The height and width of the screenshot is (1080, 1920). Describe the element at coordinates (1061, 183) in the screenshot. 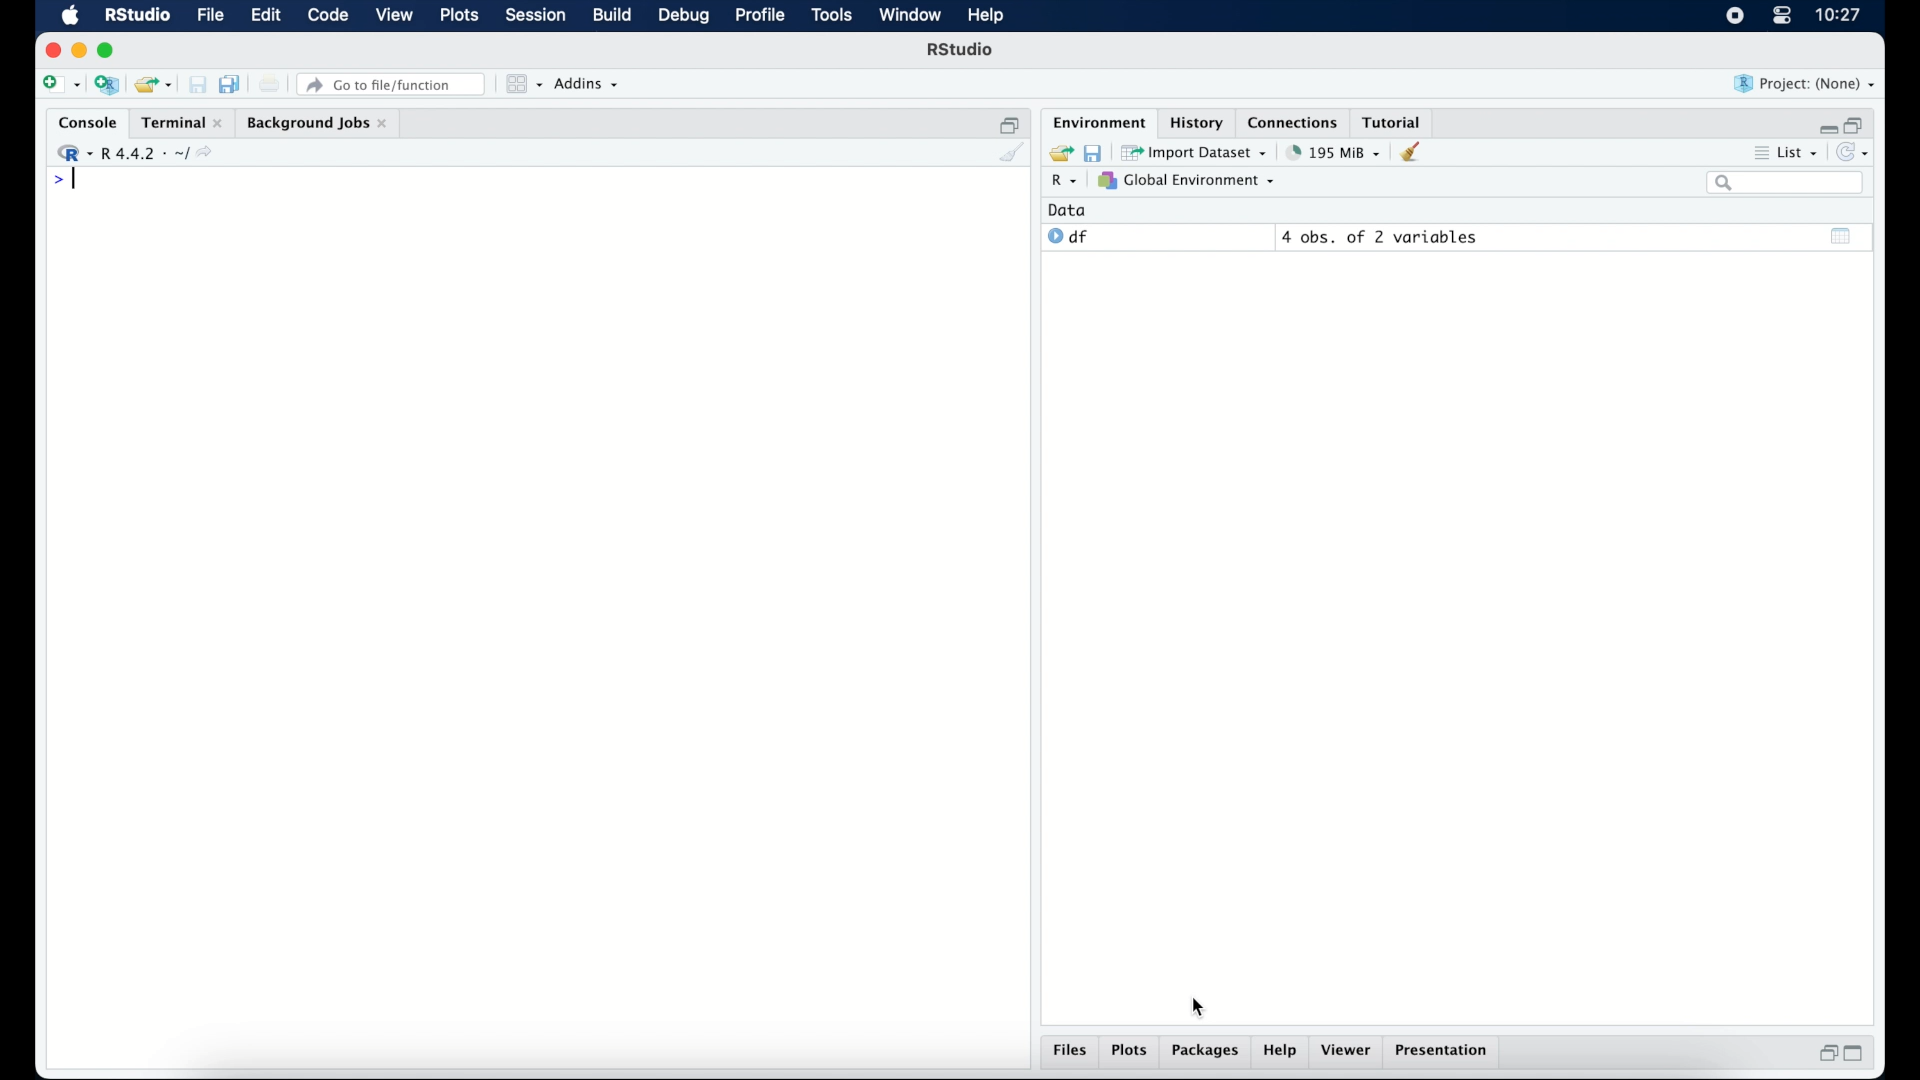

I see `R` at that location.